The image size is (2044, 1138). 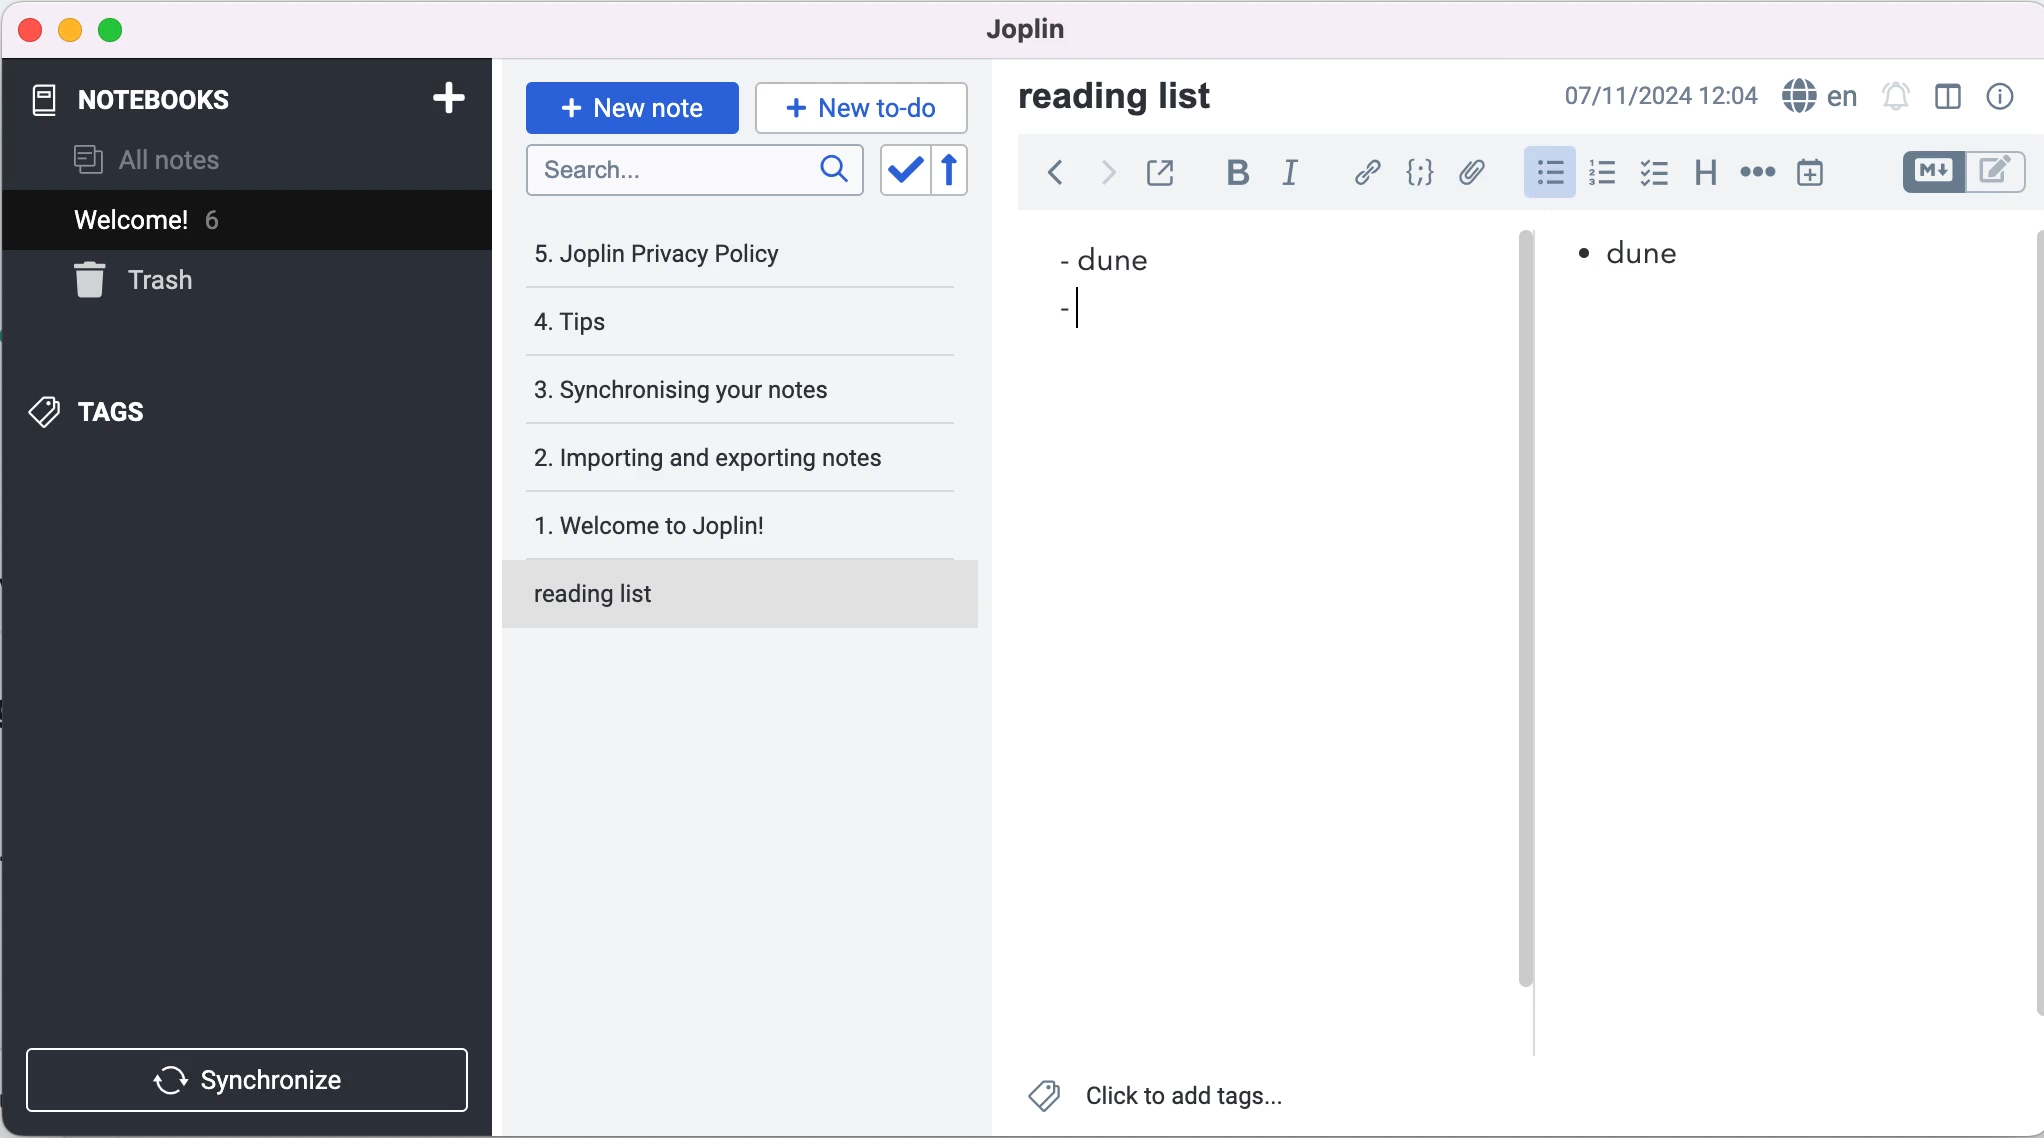 What do you see at coordinates (1757, 175) in the screenshot?
I see `horizontal rule` at bounding box center [1757, 175].